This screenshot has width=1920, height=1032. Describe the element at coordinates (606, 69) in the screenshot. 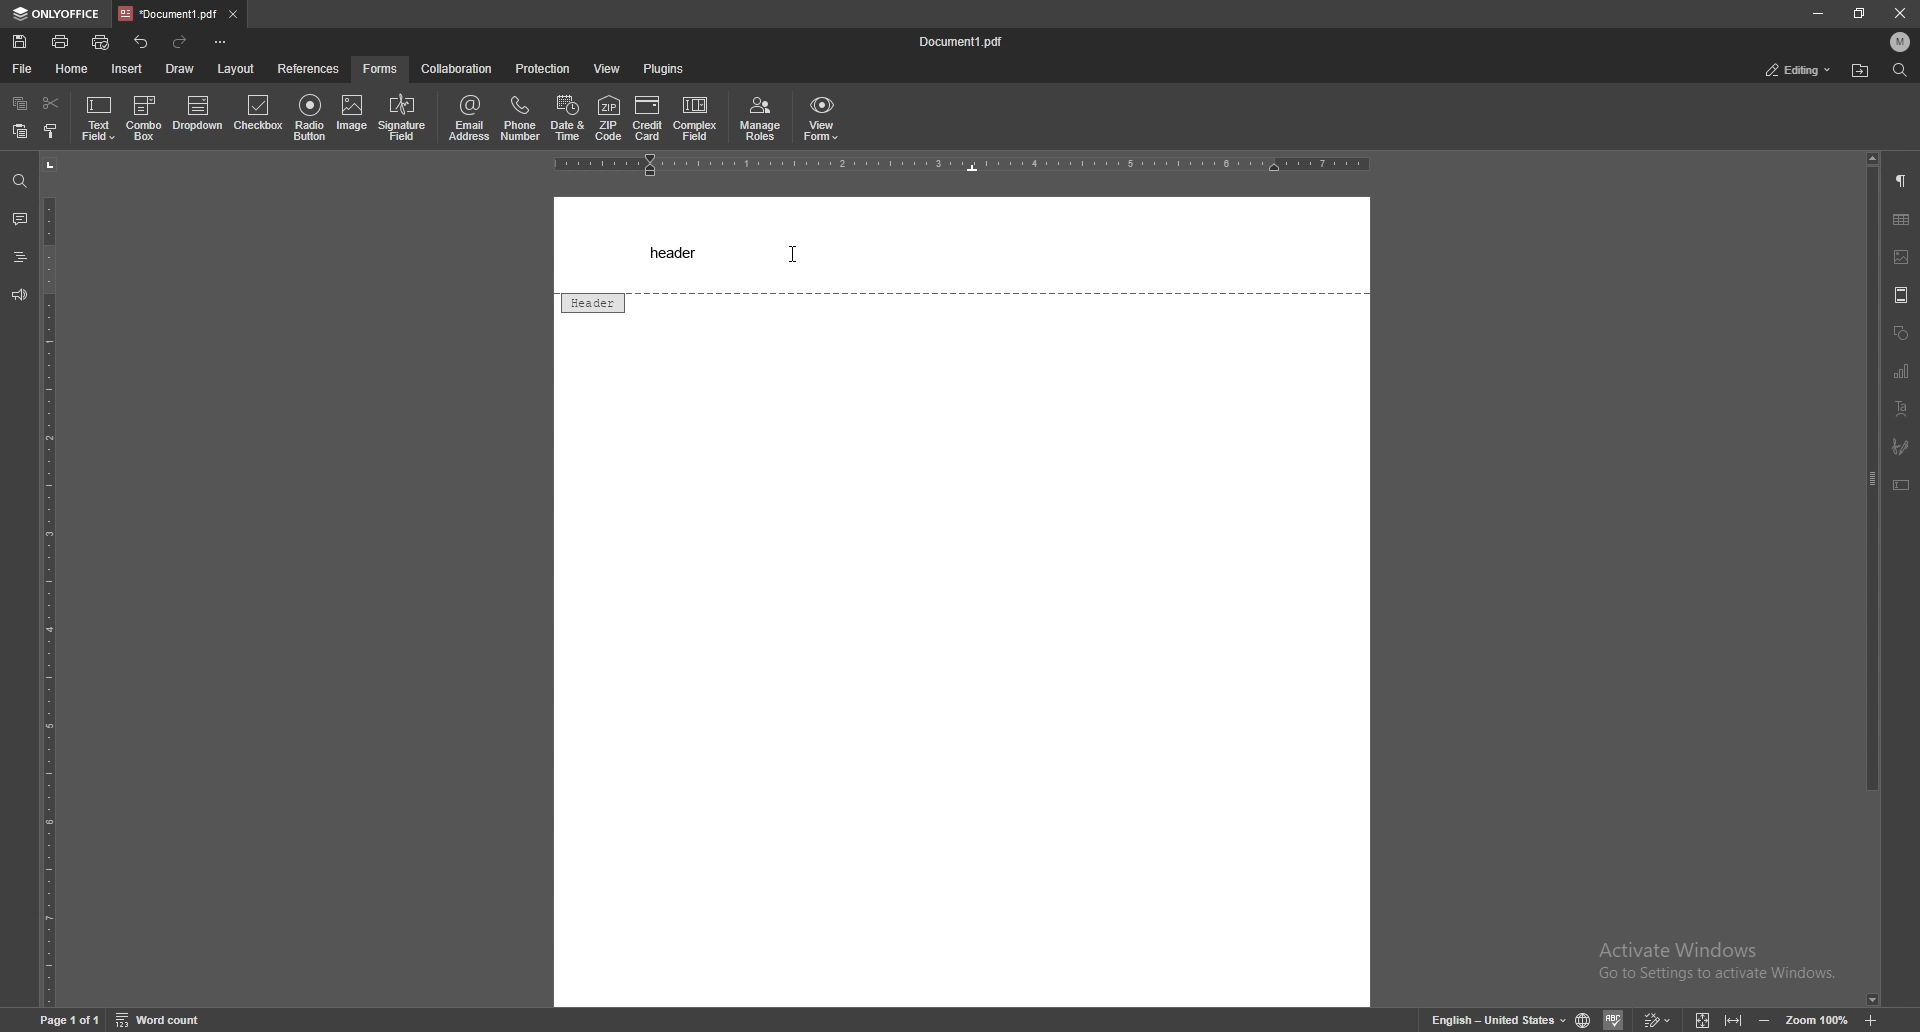

I see `view` at that location.